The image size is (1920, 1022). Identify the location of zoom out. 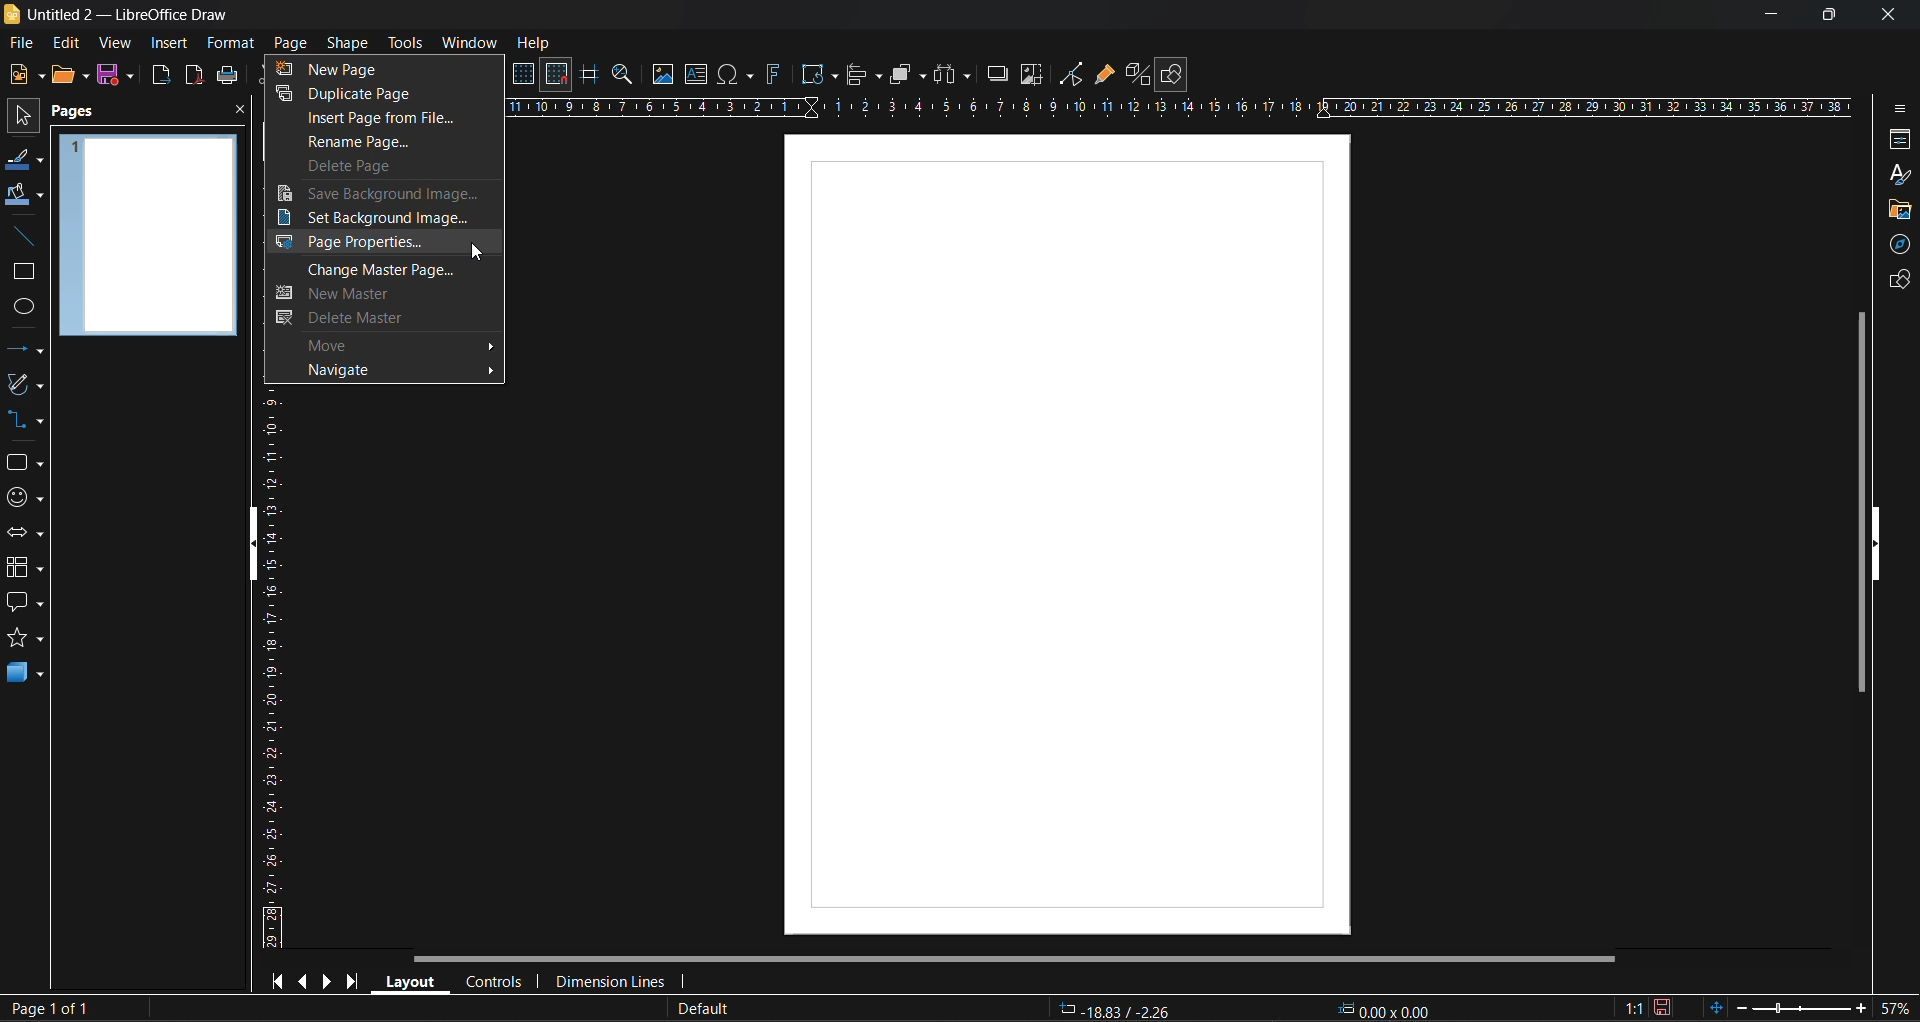
(1741, 1007).